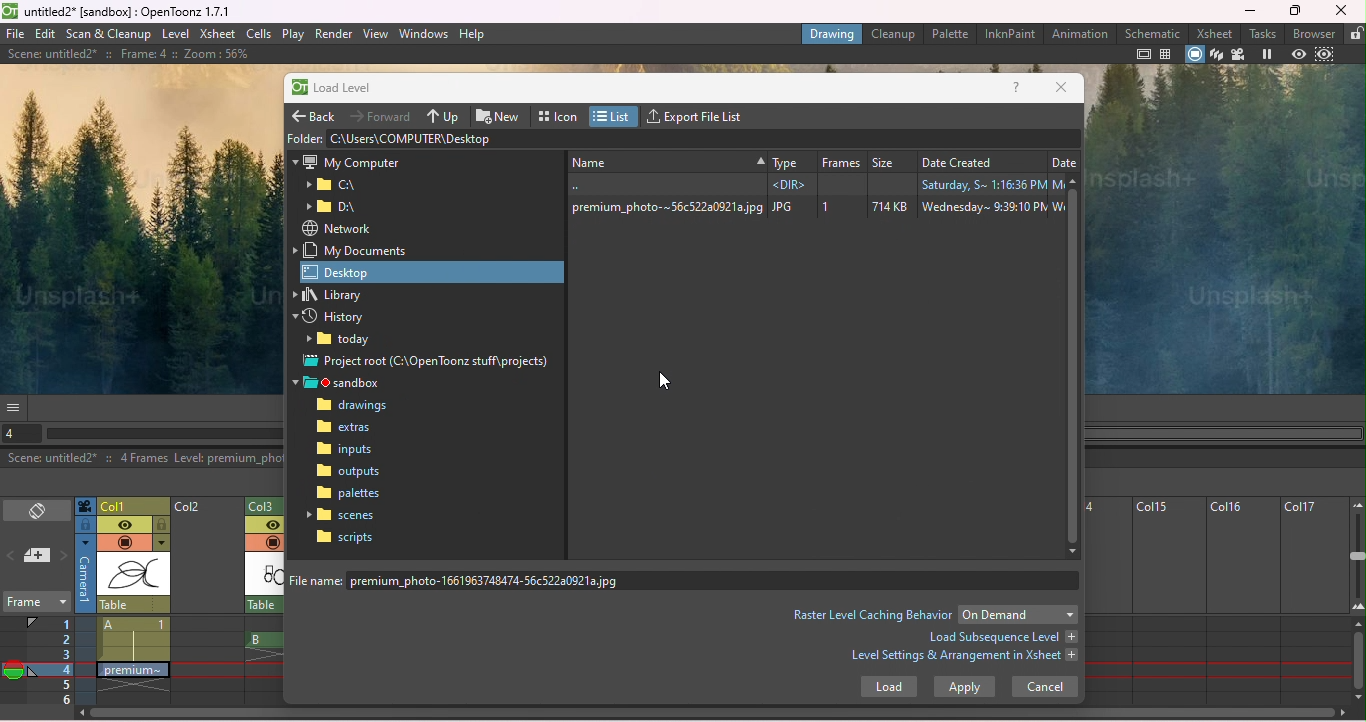 The image size is (1366, 722). I want to click on Schematic, so click(1153, 33).